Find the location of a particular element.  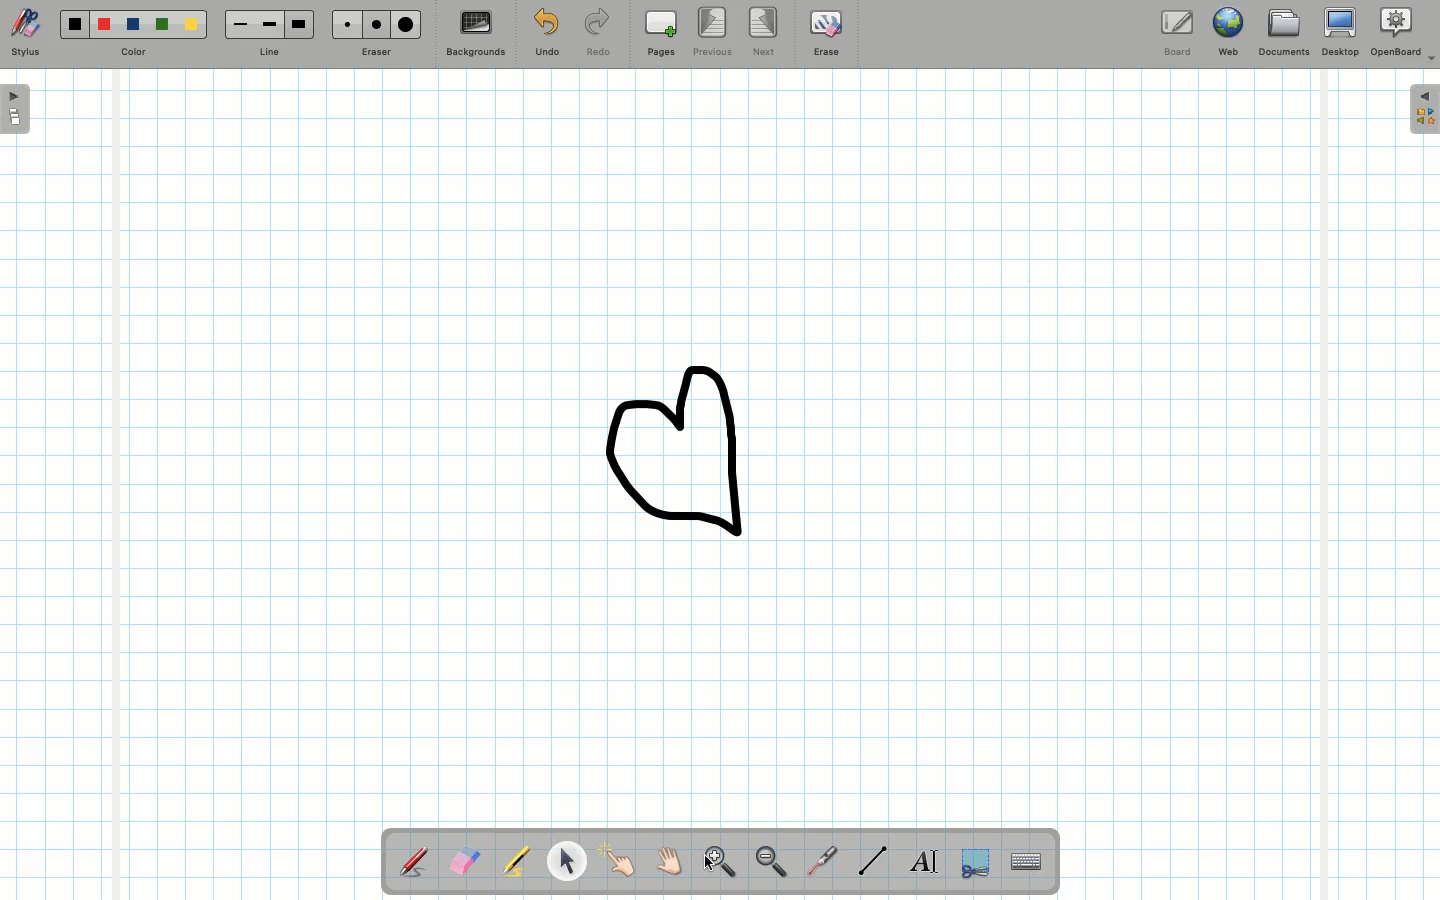

Open board is located at coordinates (16, 111).